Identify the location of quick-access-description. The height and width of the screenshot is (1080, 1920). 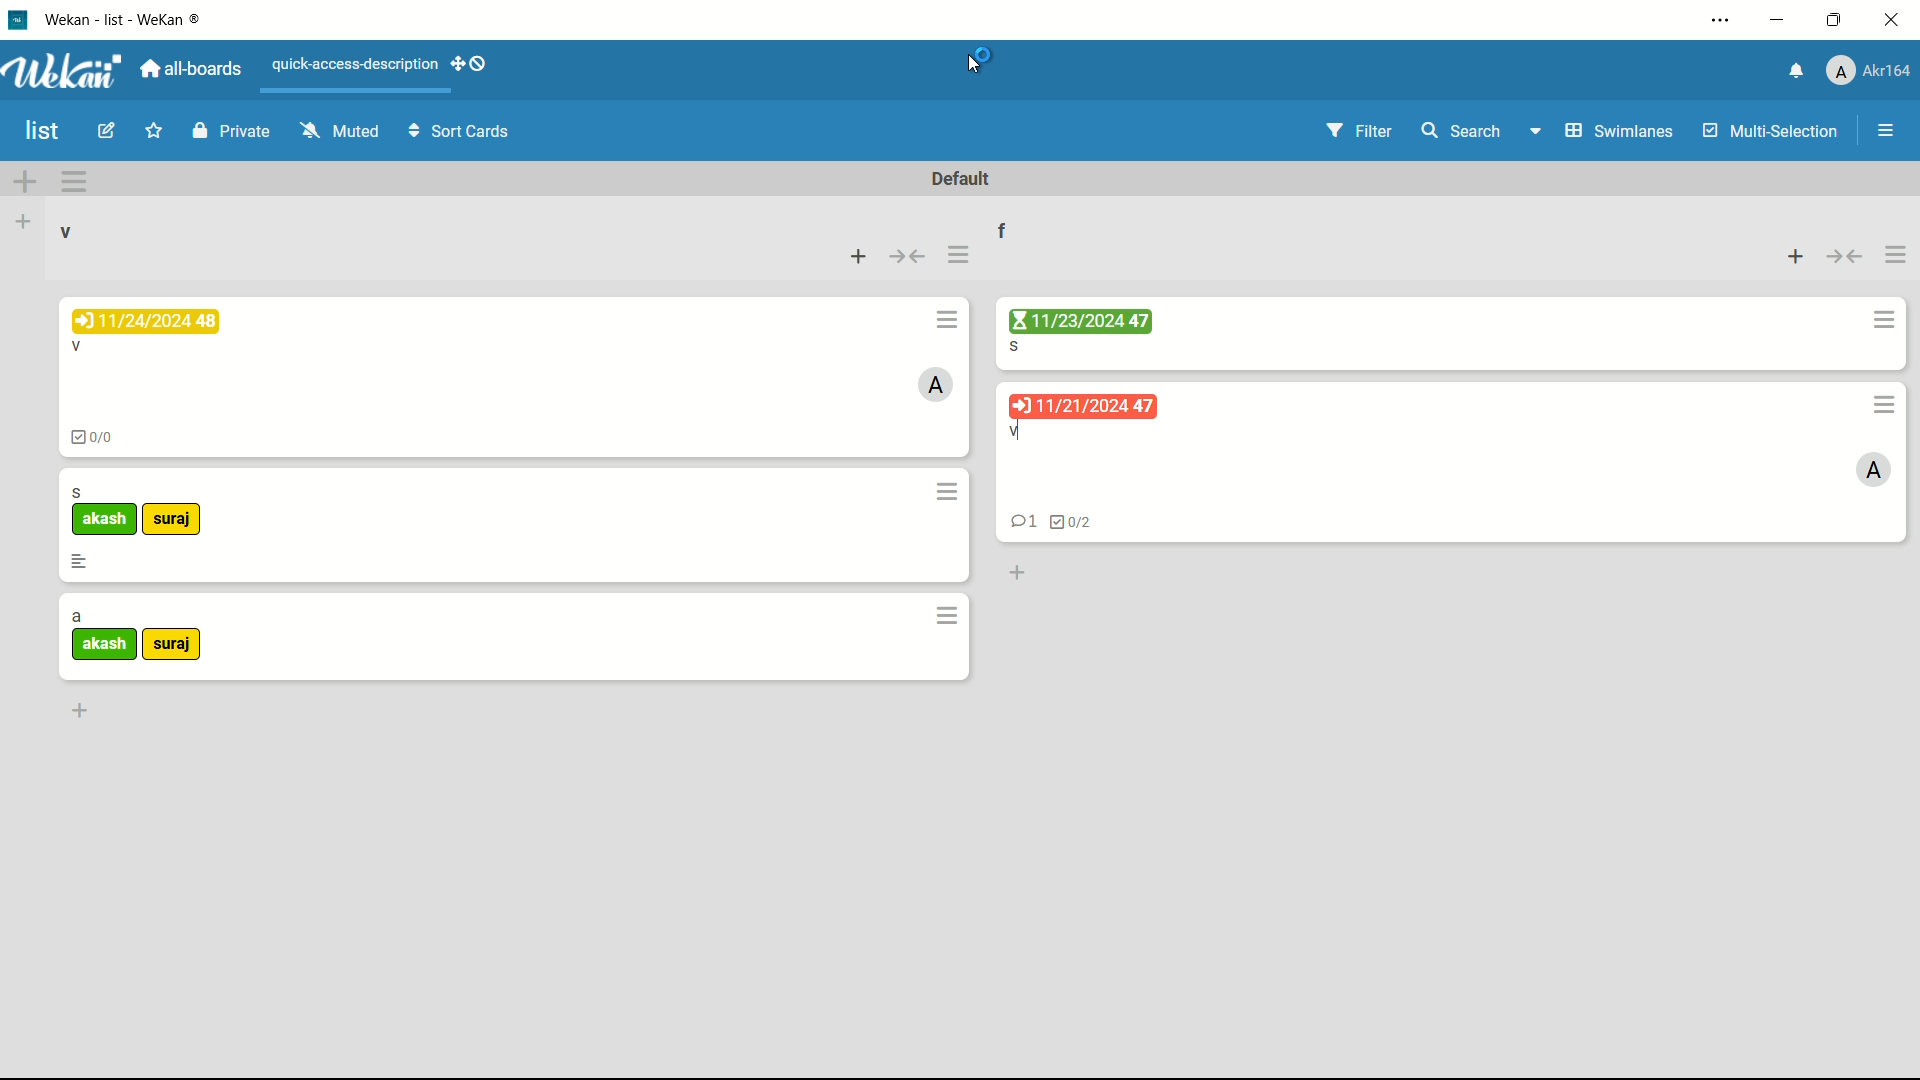
(357, 65).